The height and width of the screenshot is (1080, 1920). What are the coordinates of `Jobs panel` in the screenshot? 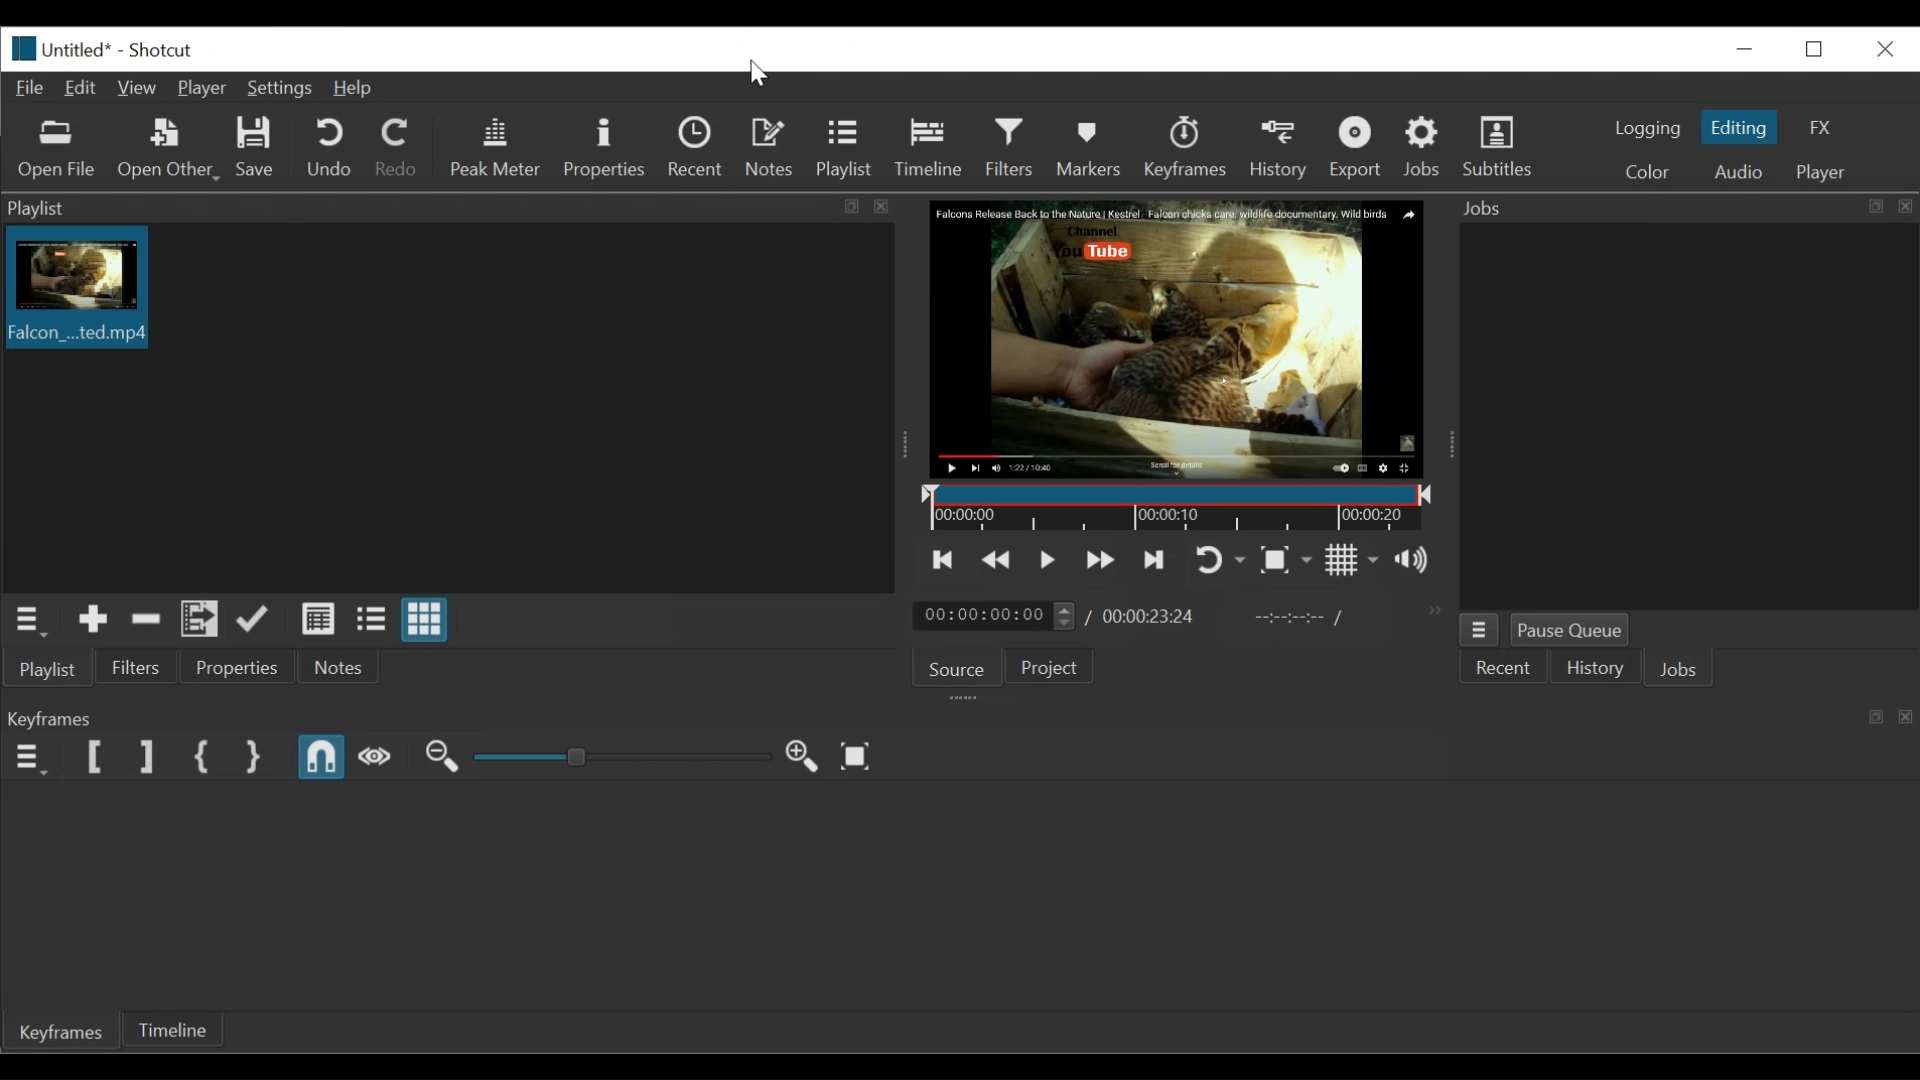 It's located at (1687, 417).